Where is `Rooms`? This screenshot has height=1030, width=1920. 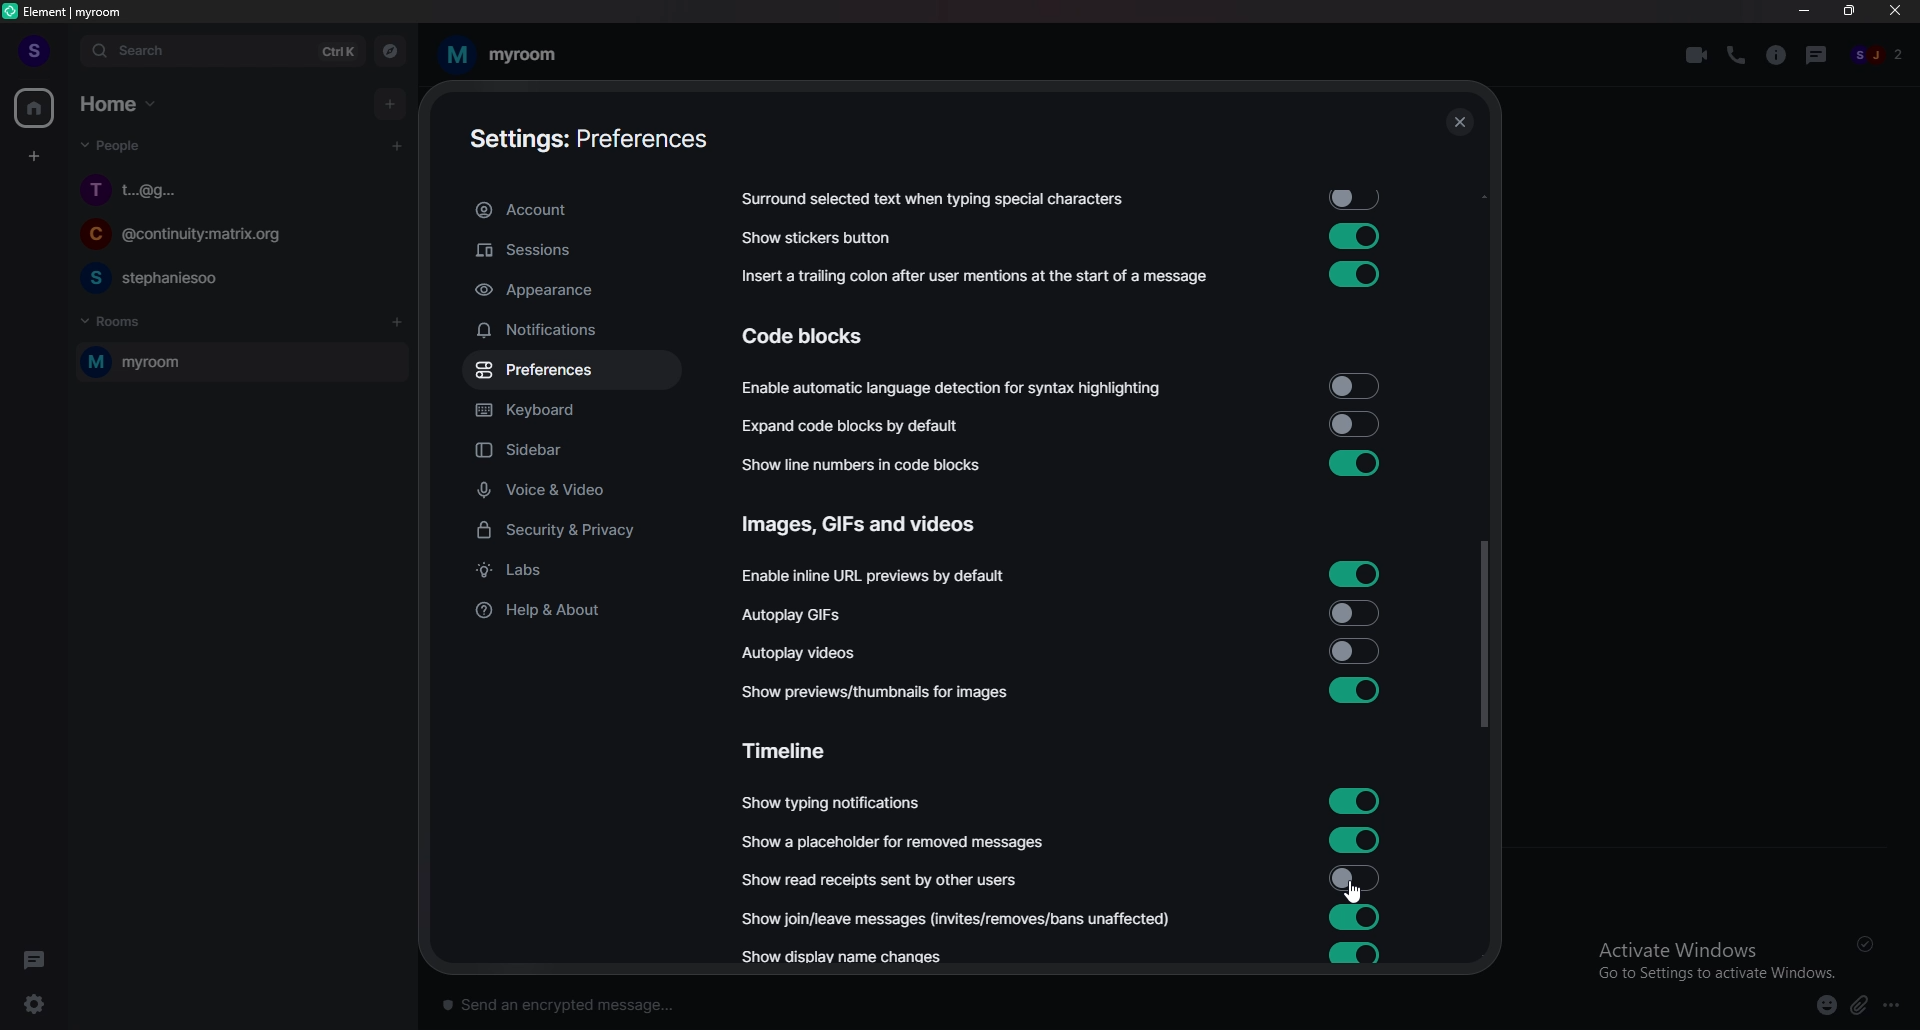
Rooms is located at coordinates (116, 319).